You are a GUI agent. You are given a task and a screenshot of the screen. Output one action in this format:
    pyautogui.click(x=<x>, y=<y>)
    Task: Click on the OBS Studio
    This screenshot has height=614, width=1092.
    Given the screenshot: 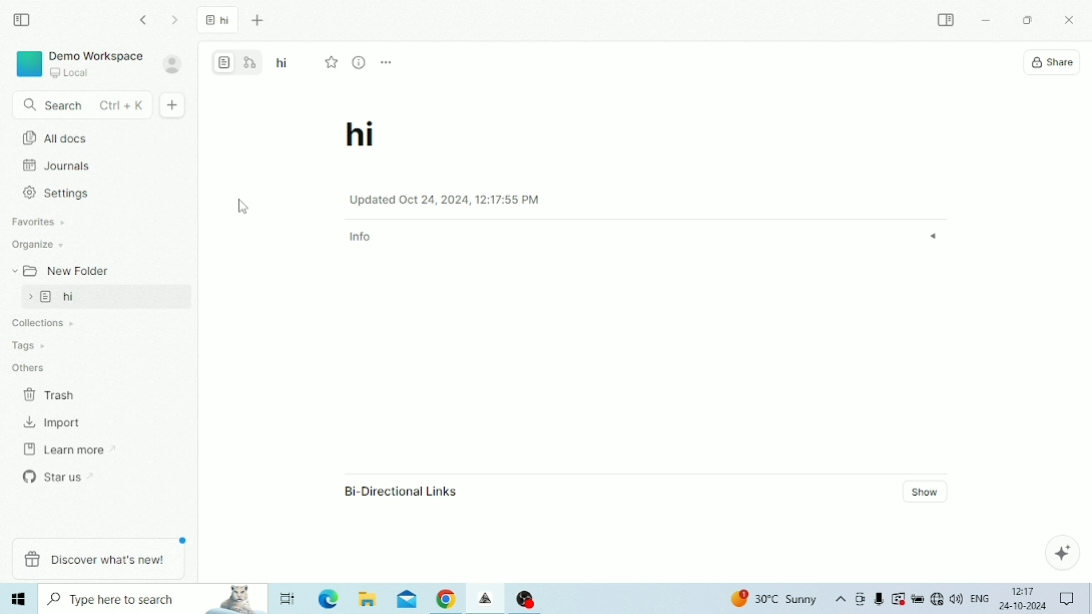 What is the action you would take?
    pyautogui.click(x=526, y=598)
    